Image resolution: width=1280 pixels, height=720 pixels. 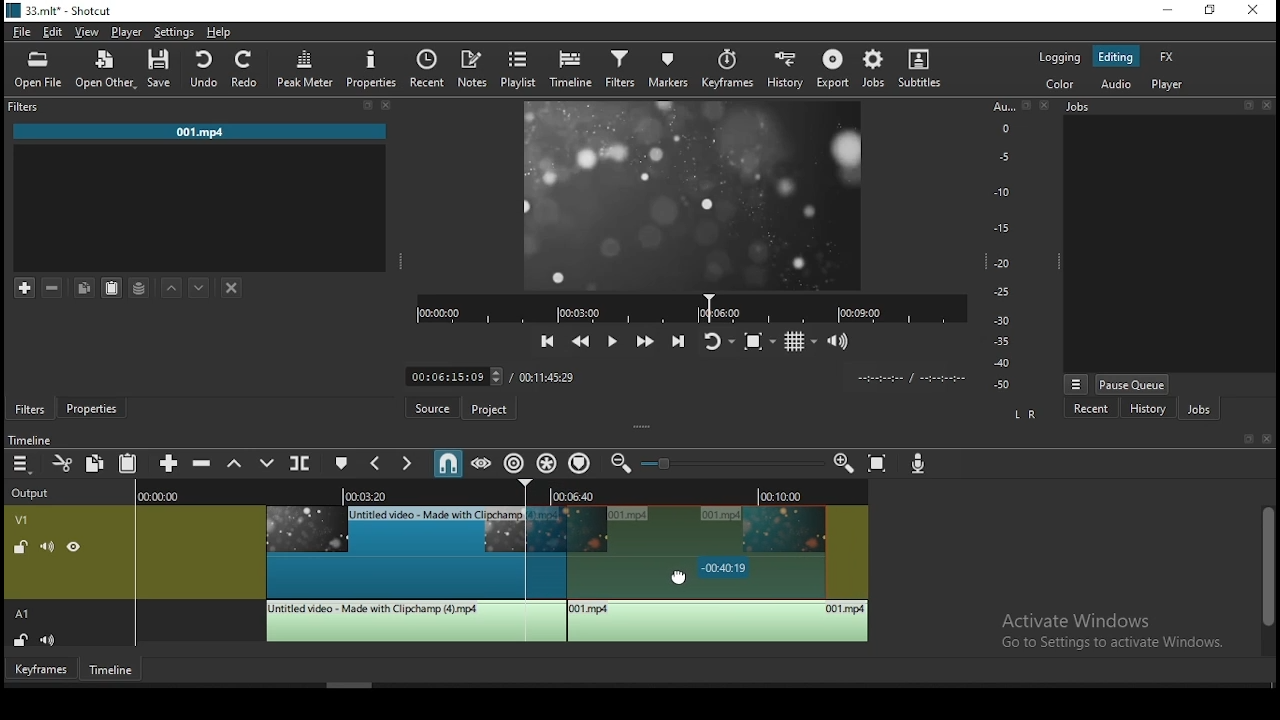 I want to click on keyframe, so click(x=39, y=671).